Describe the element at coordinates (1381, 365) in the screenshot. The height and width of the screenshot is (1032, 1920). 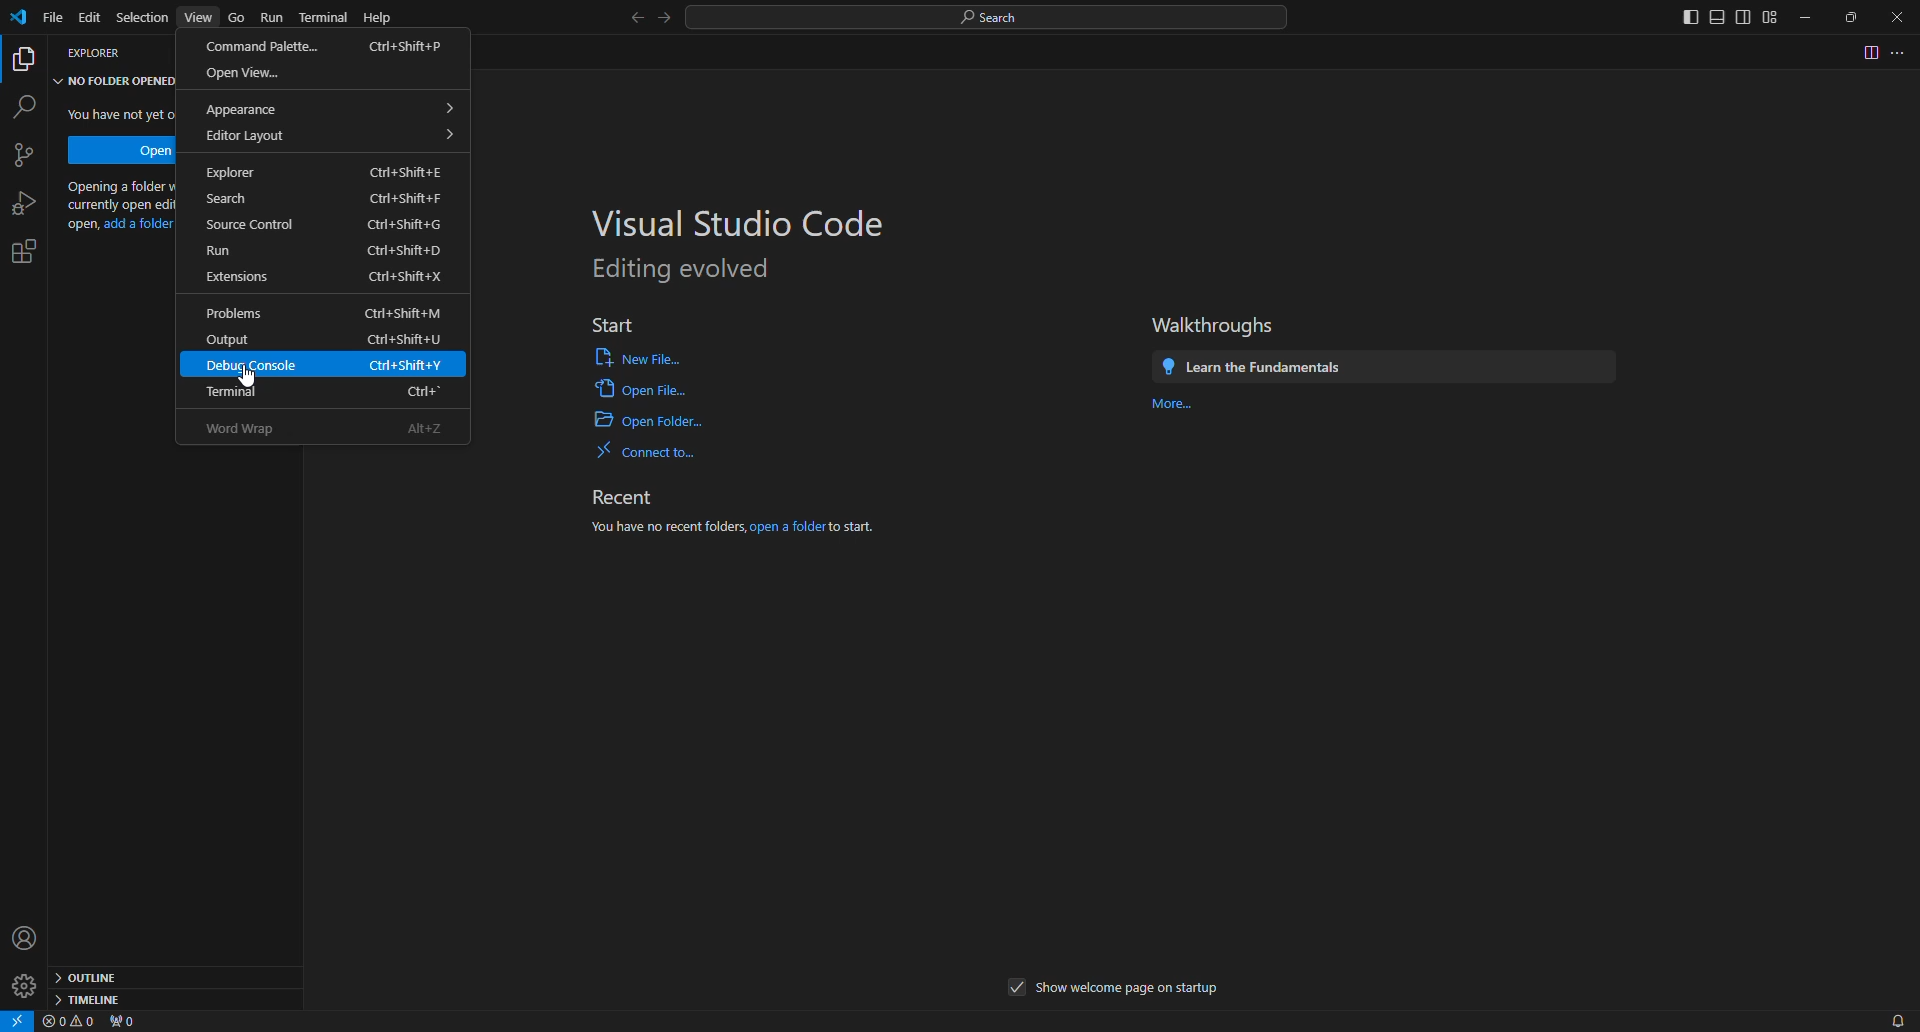
I see `Learn the Fundamentals` at that location.